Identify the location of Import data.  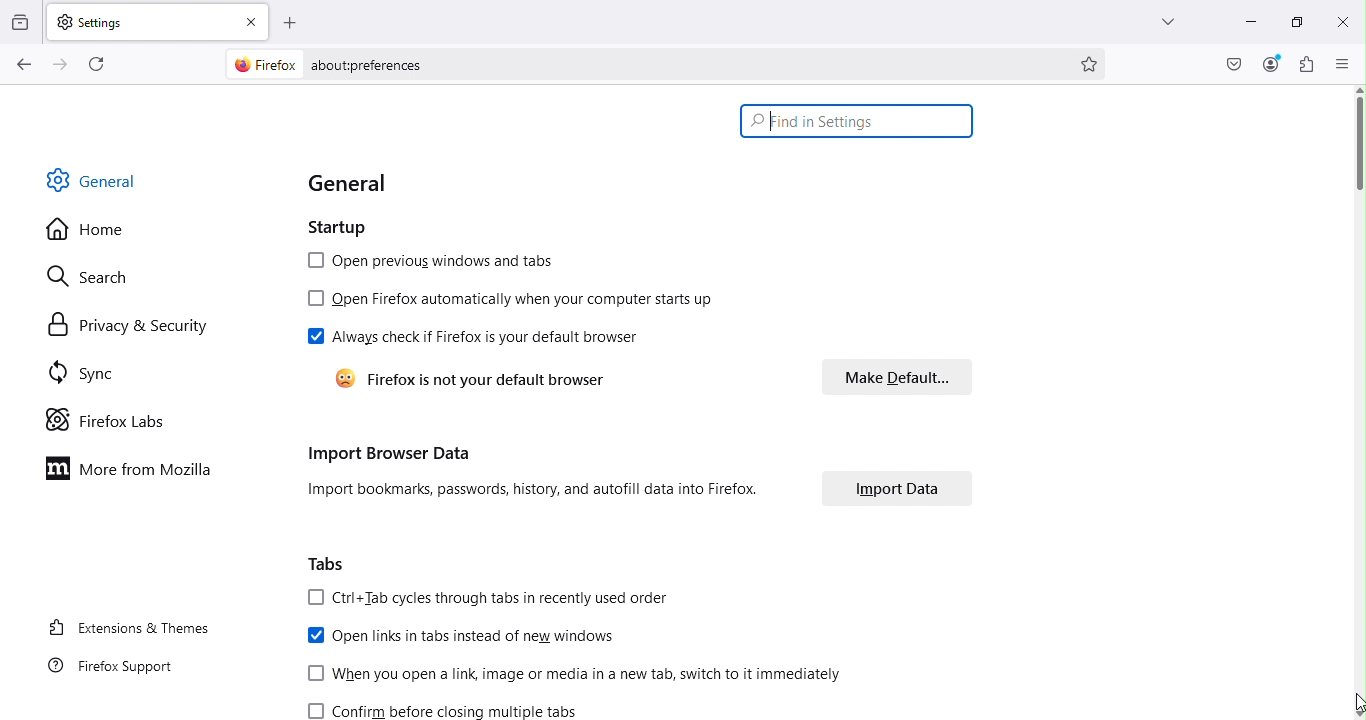
(903, 489).